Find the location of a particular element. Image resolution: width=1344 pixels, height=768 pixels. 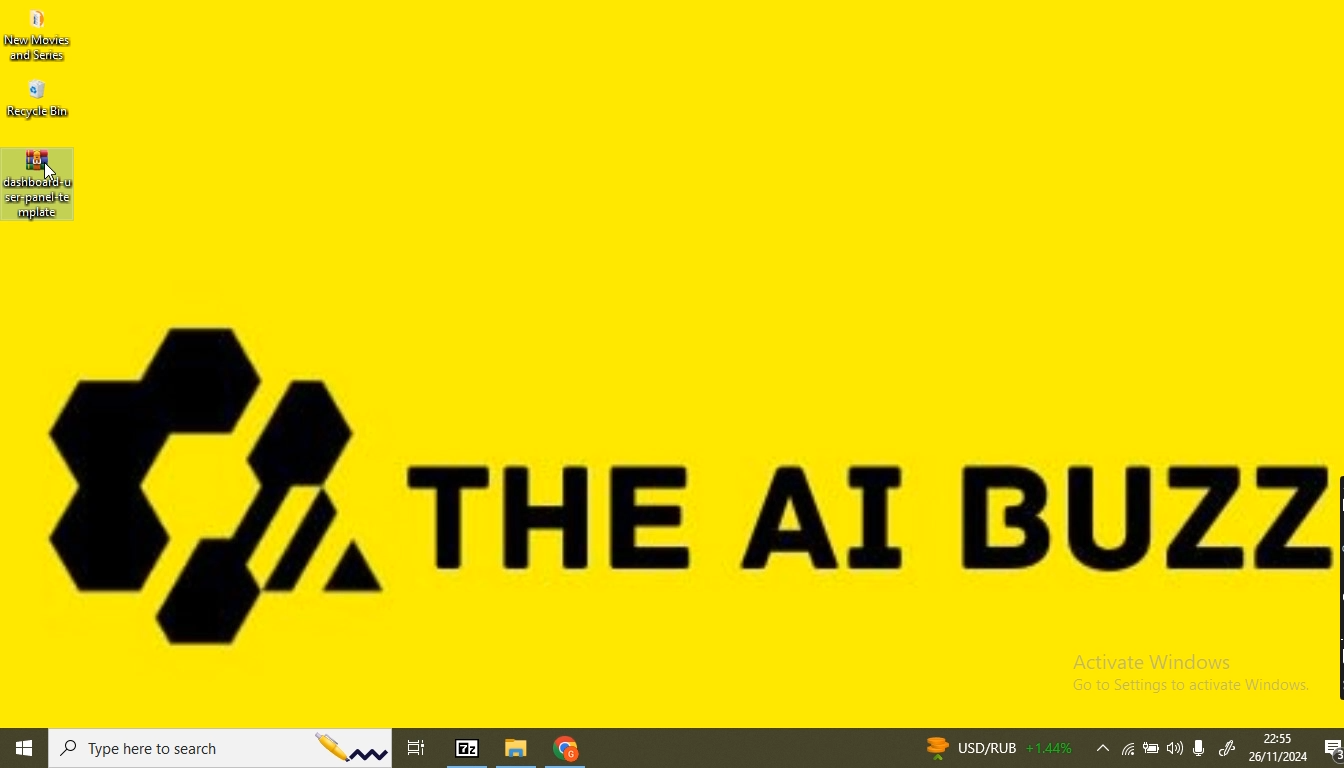

task view is located at coordinates (421, 745).